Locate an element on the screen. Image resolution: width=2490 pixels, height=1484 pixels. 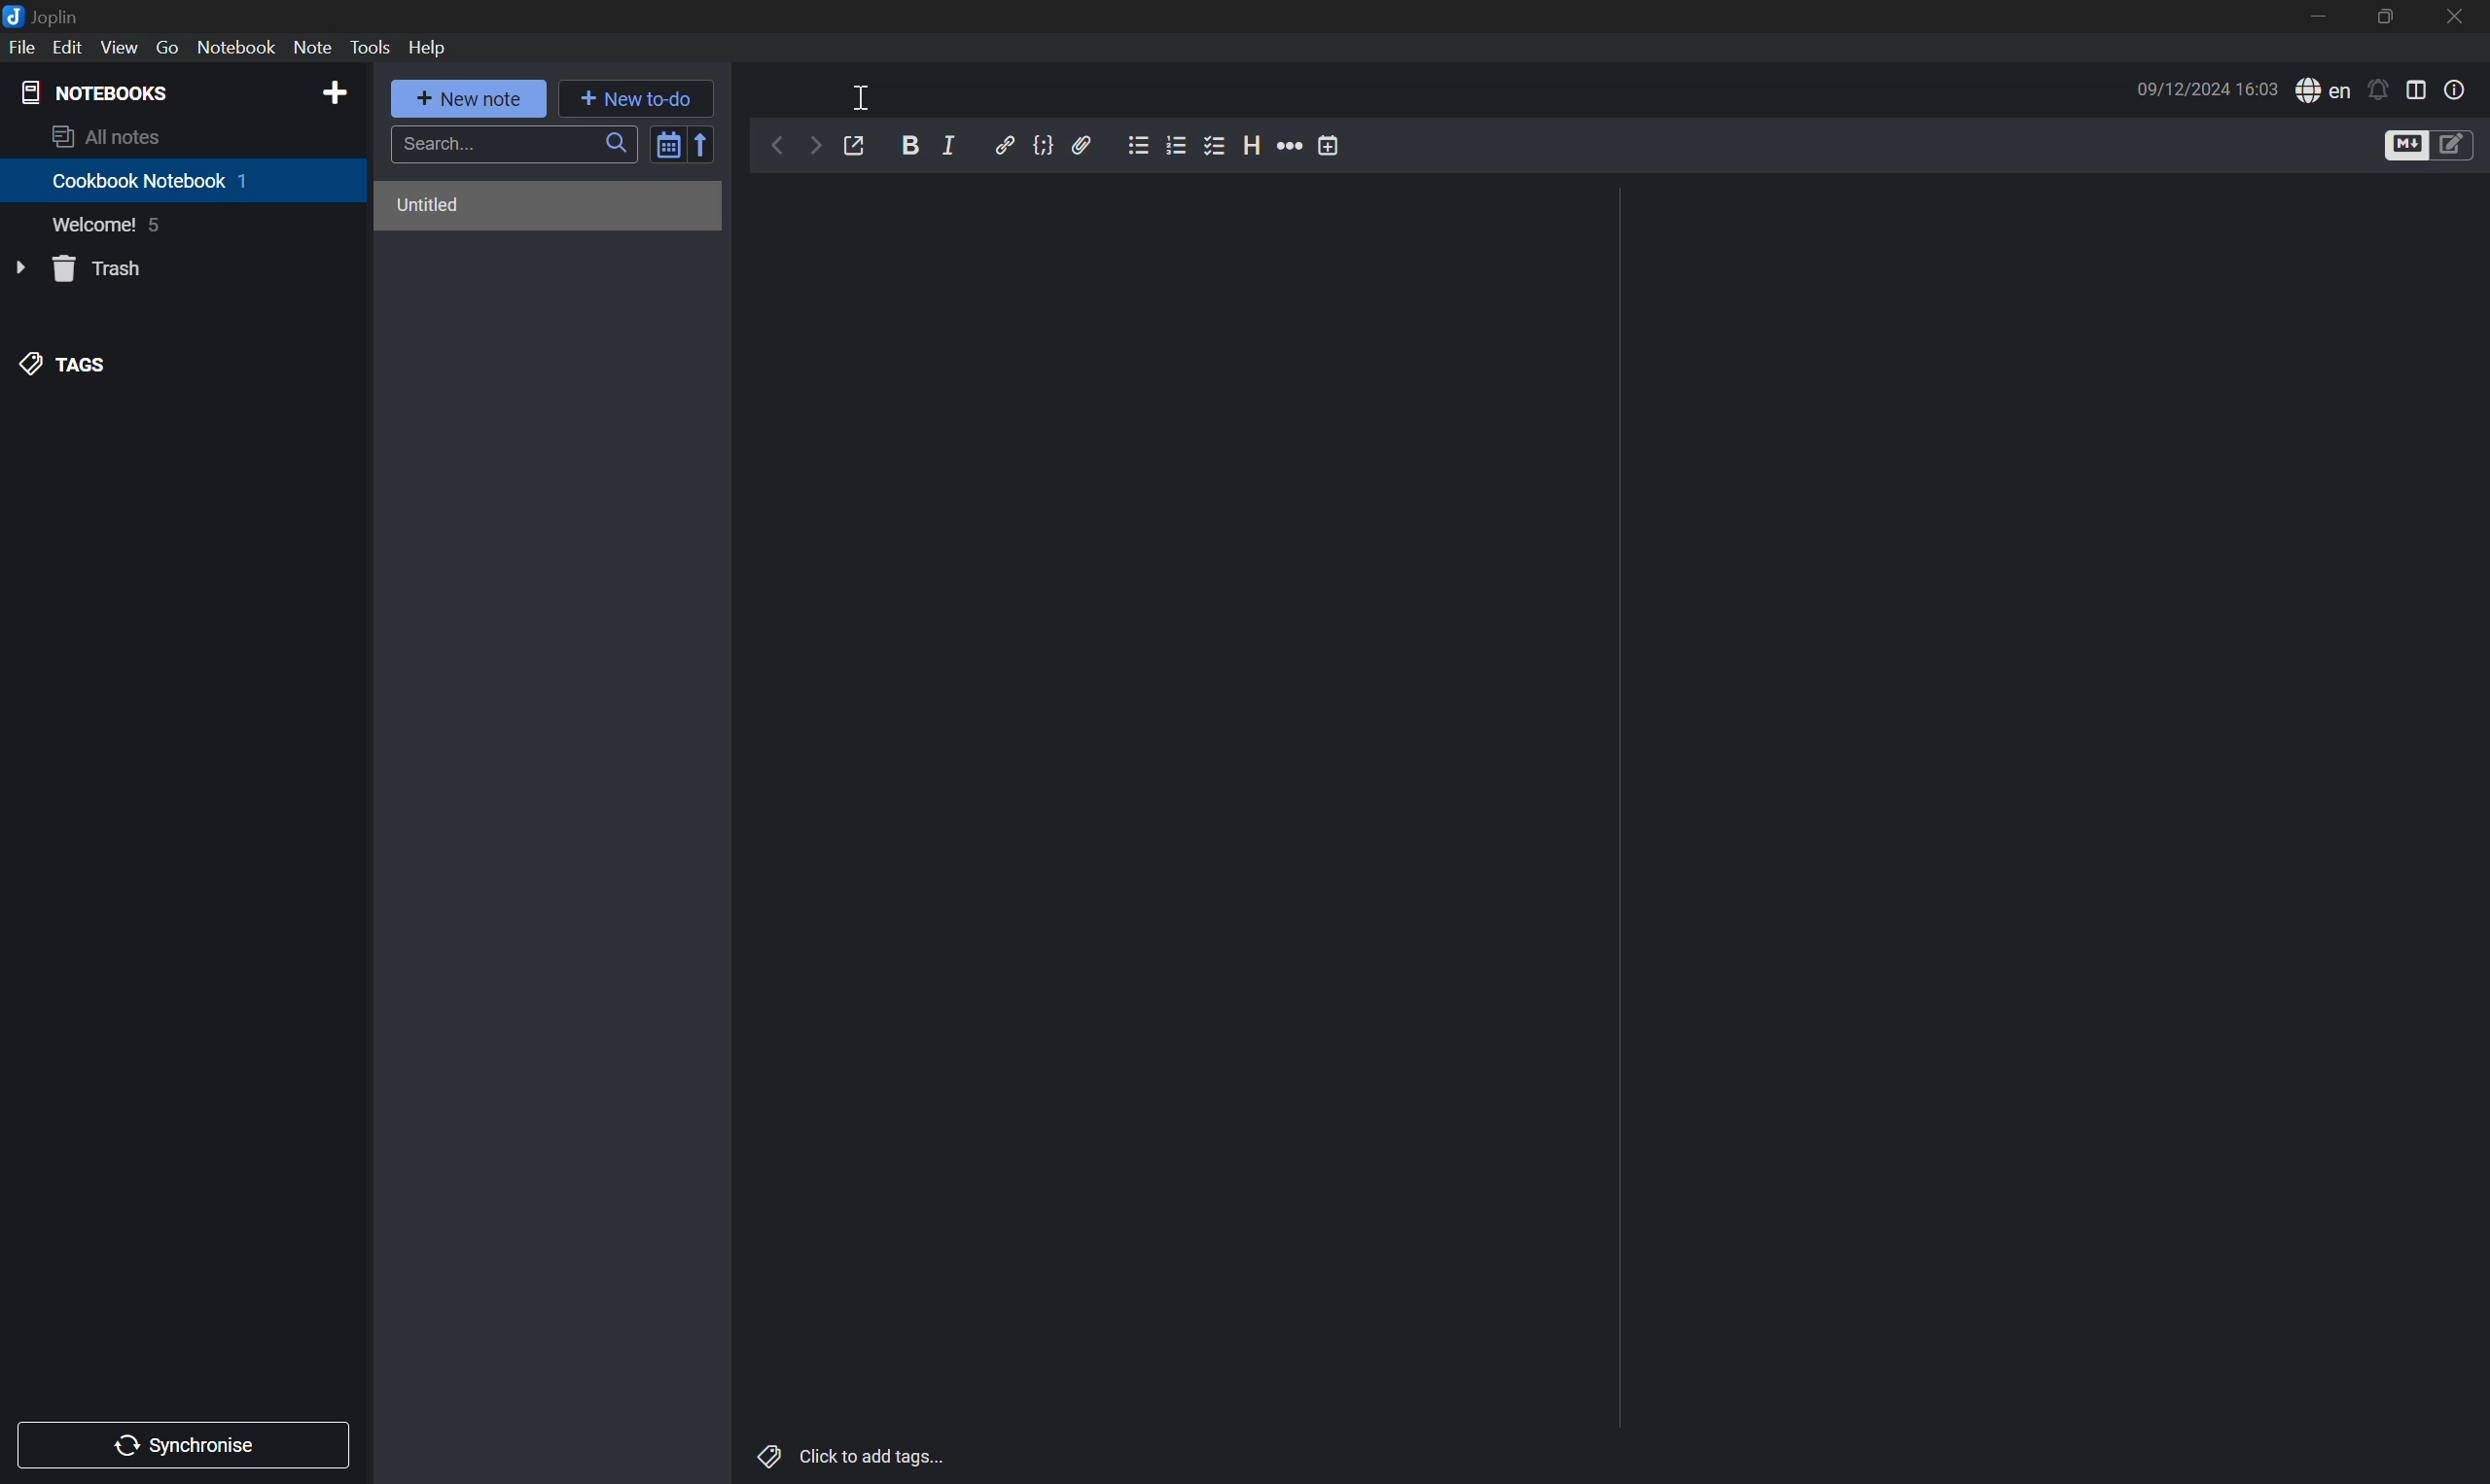
Click to add tags... is located at coordinates (855, 1462).